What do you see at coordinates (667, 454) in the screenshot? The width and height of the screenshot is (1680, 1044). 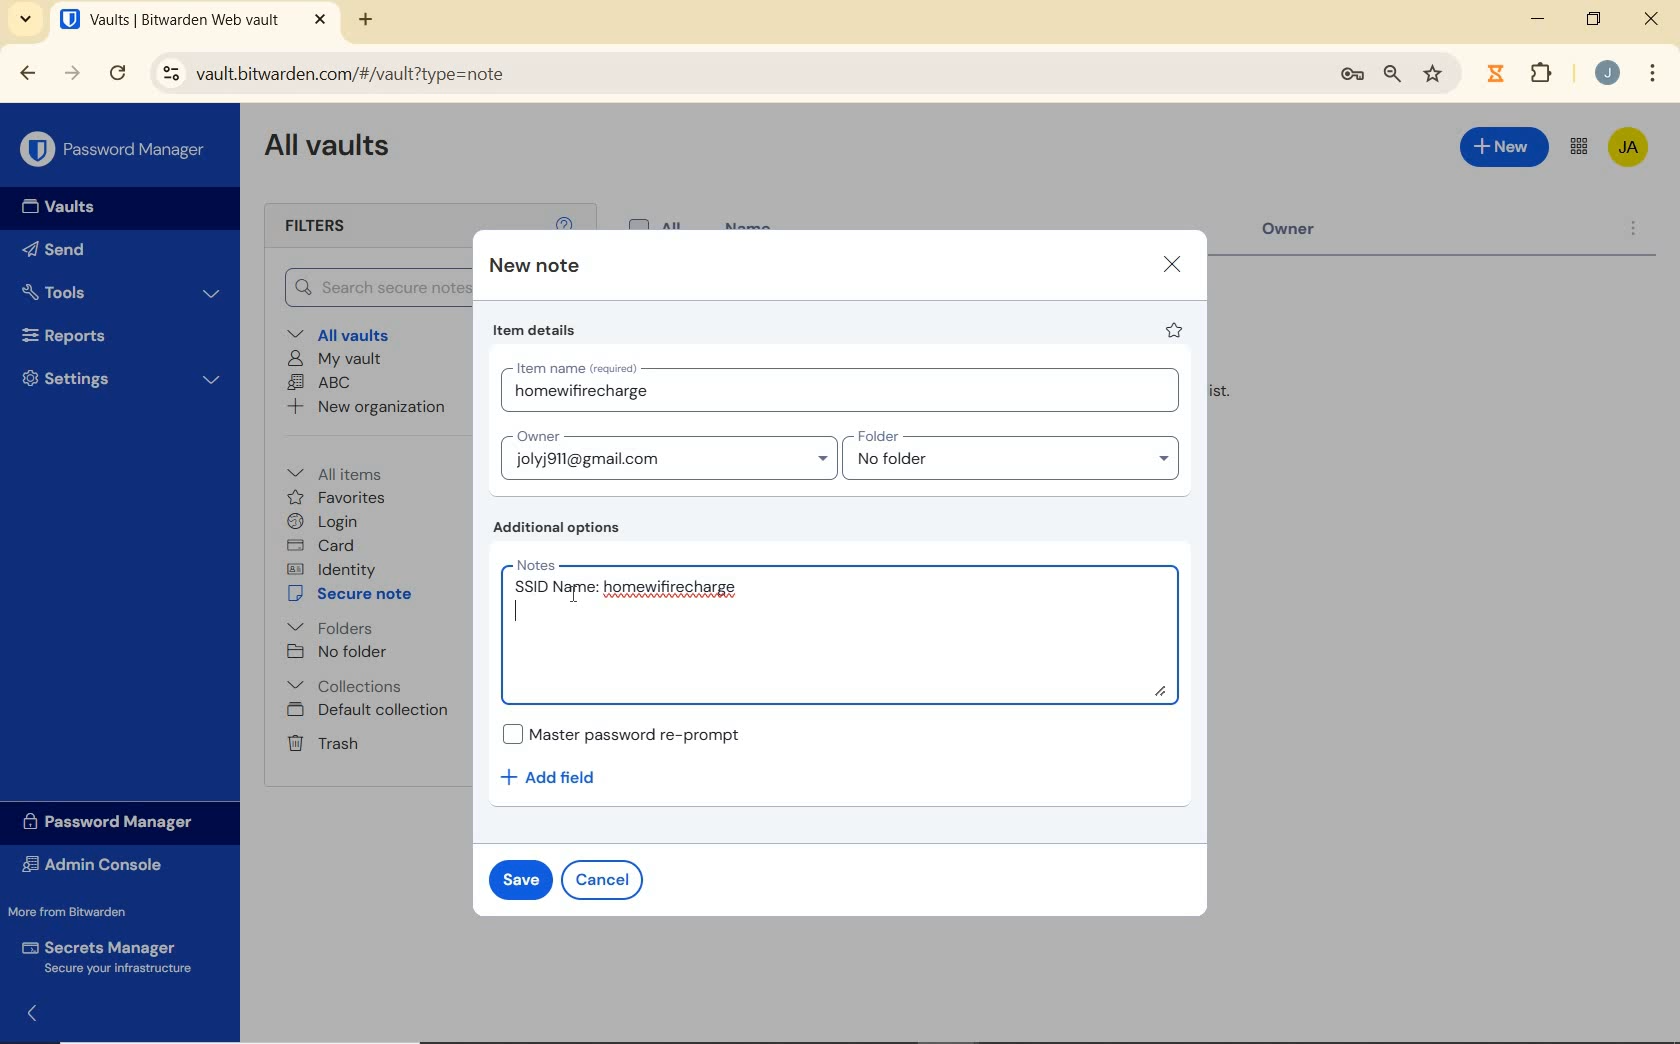 I see `Owner` at bounding box center [667, 454].